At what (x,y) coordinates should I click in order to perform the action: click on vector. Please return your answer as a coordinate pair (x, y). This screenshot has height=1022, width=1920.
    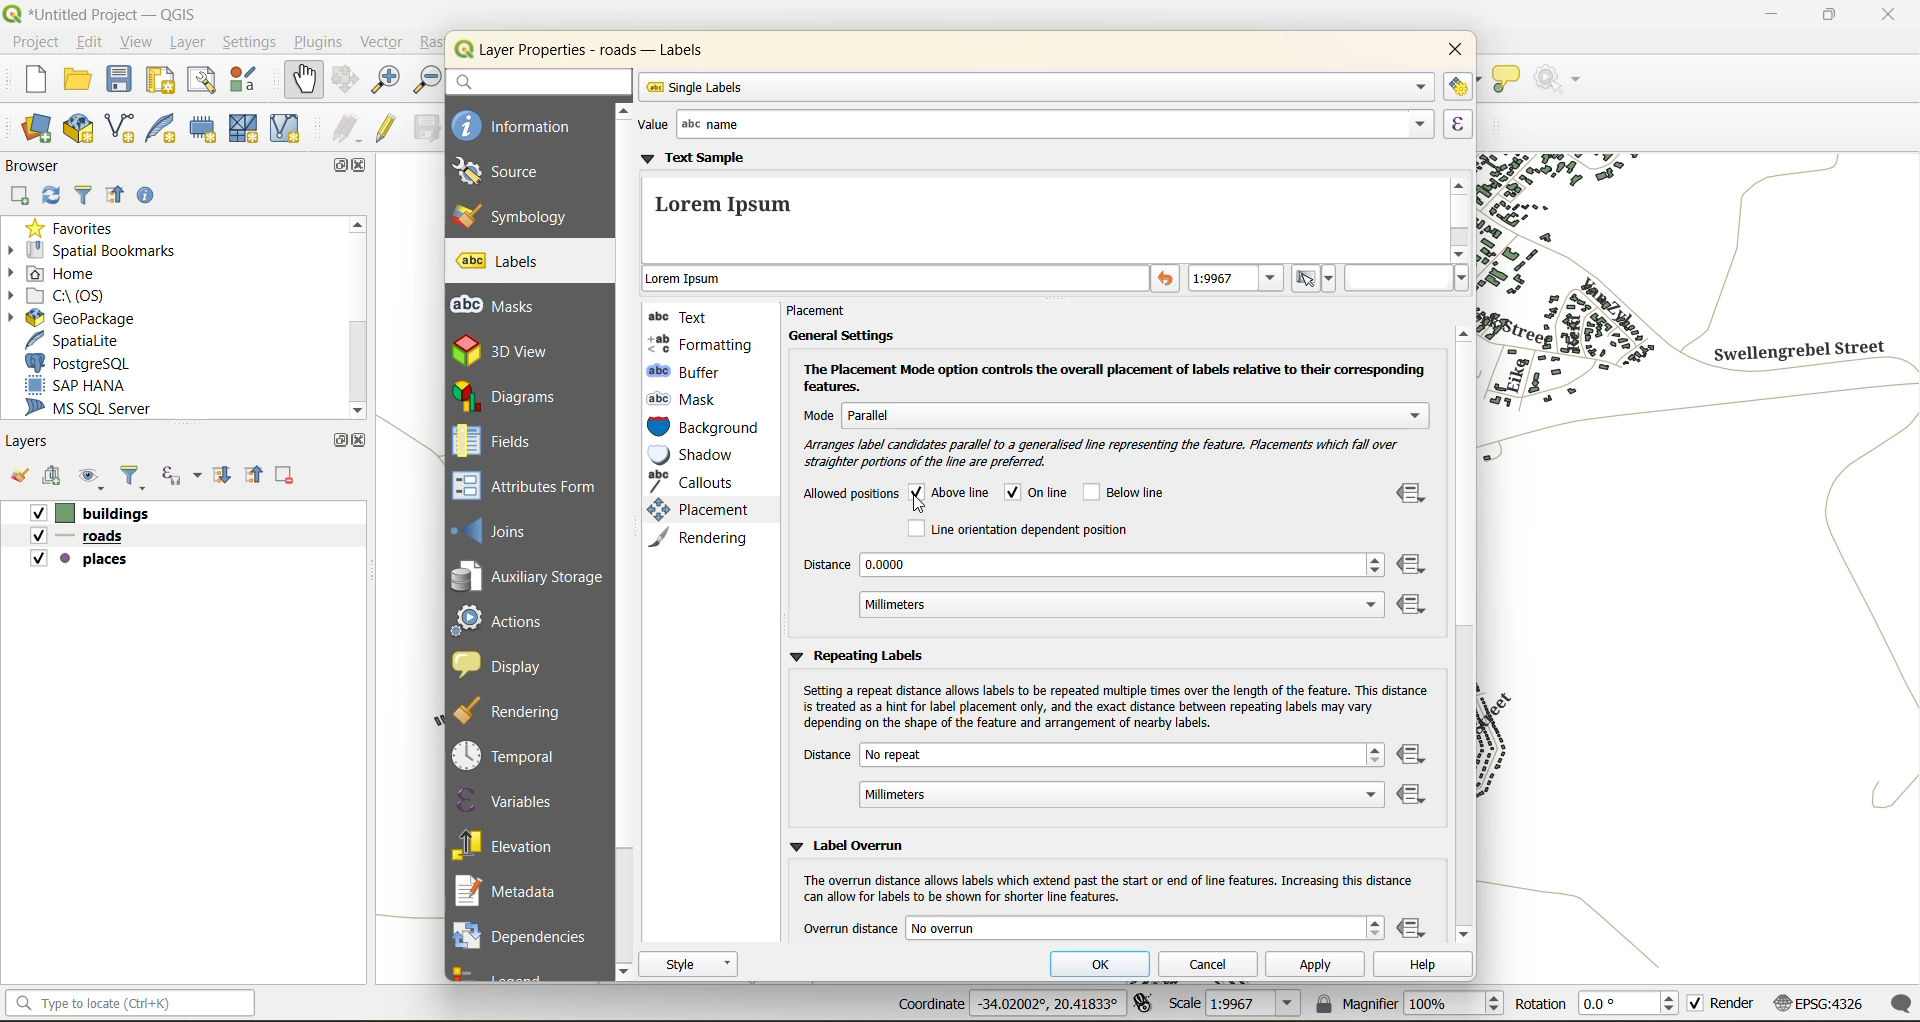
    Looking at the image, I should click on (387, 43).